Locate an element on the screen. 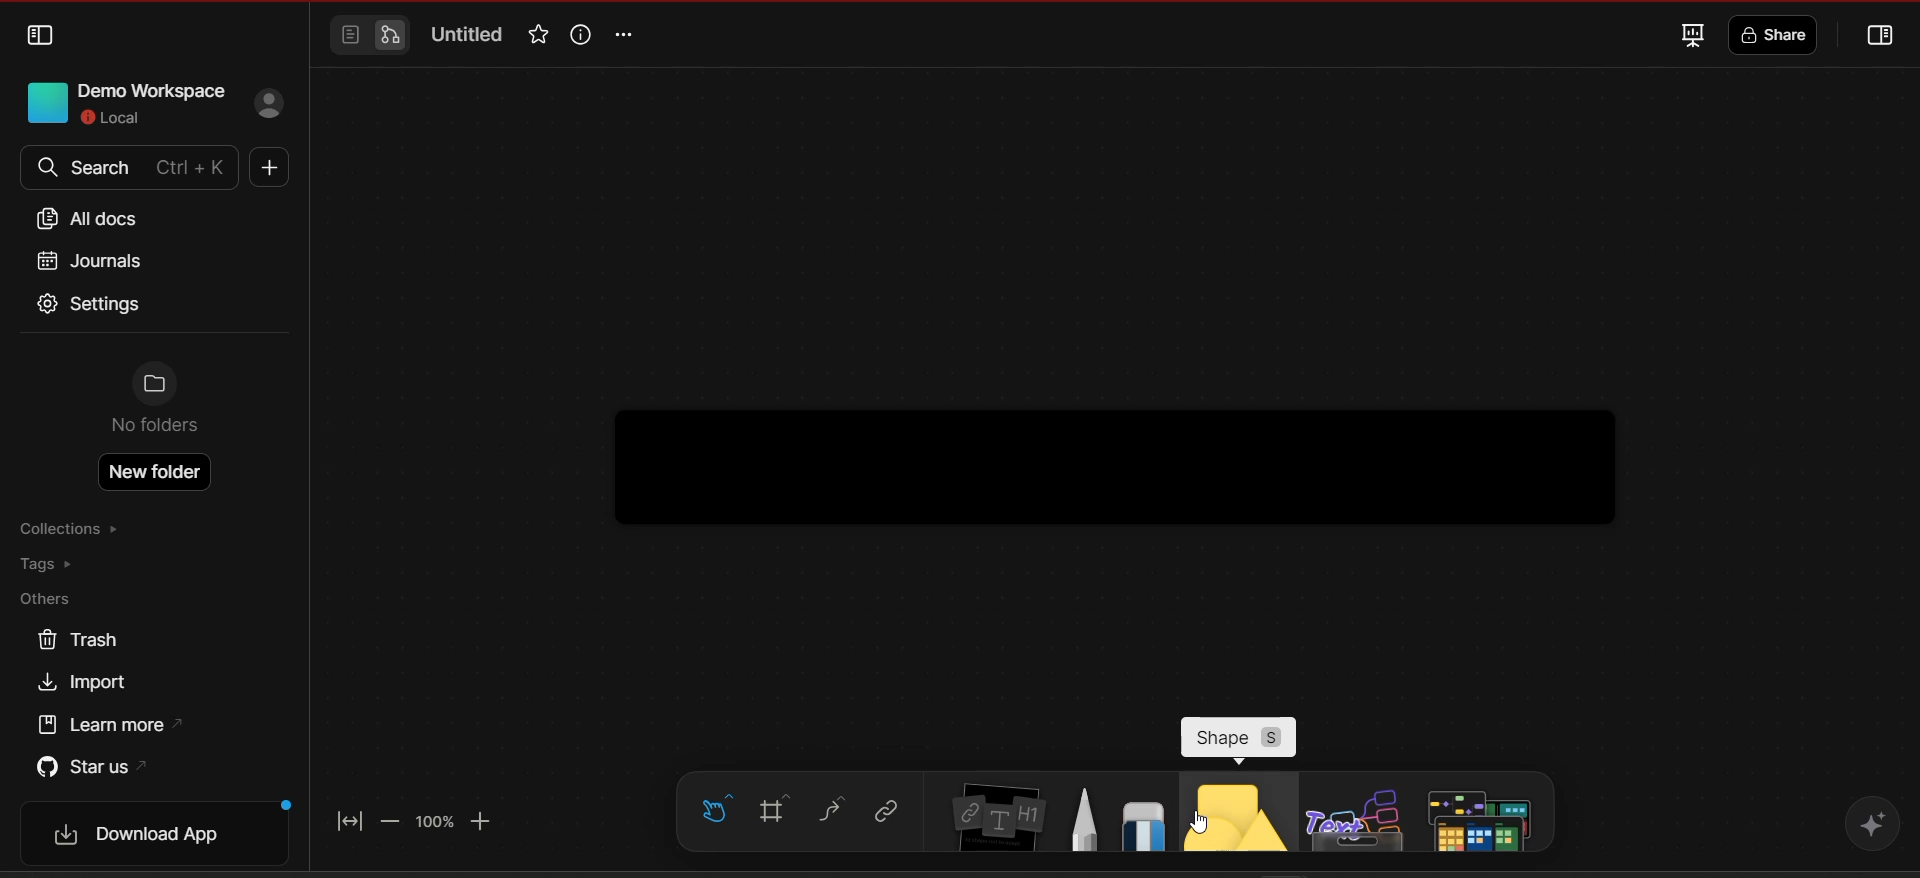  trash is located at coordinates (77, 640).